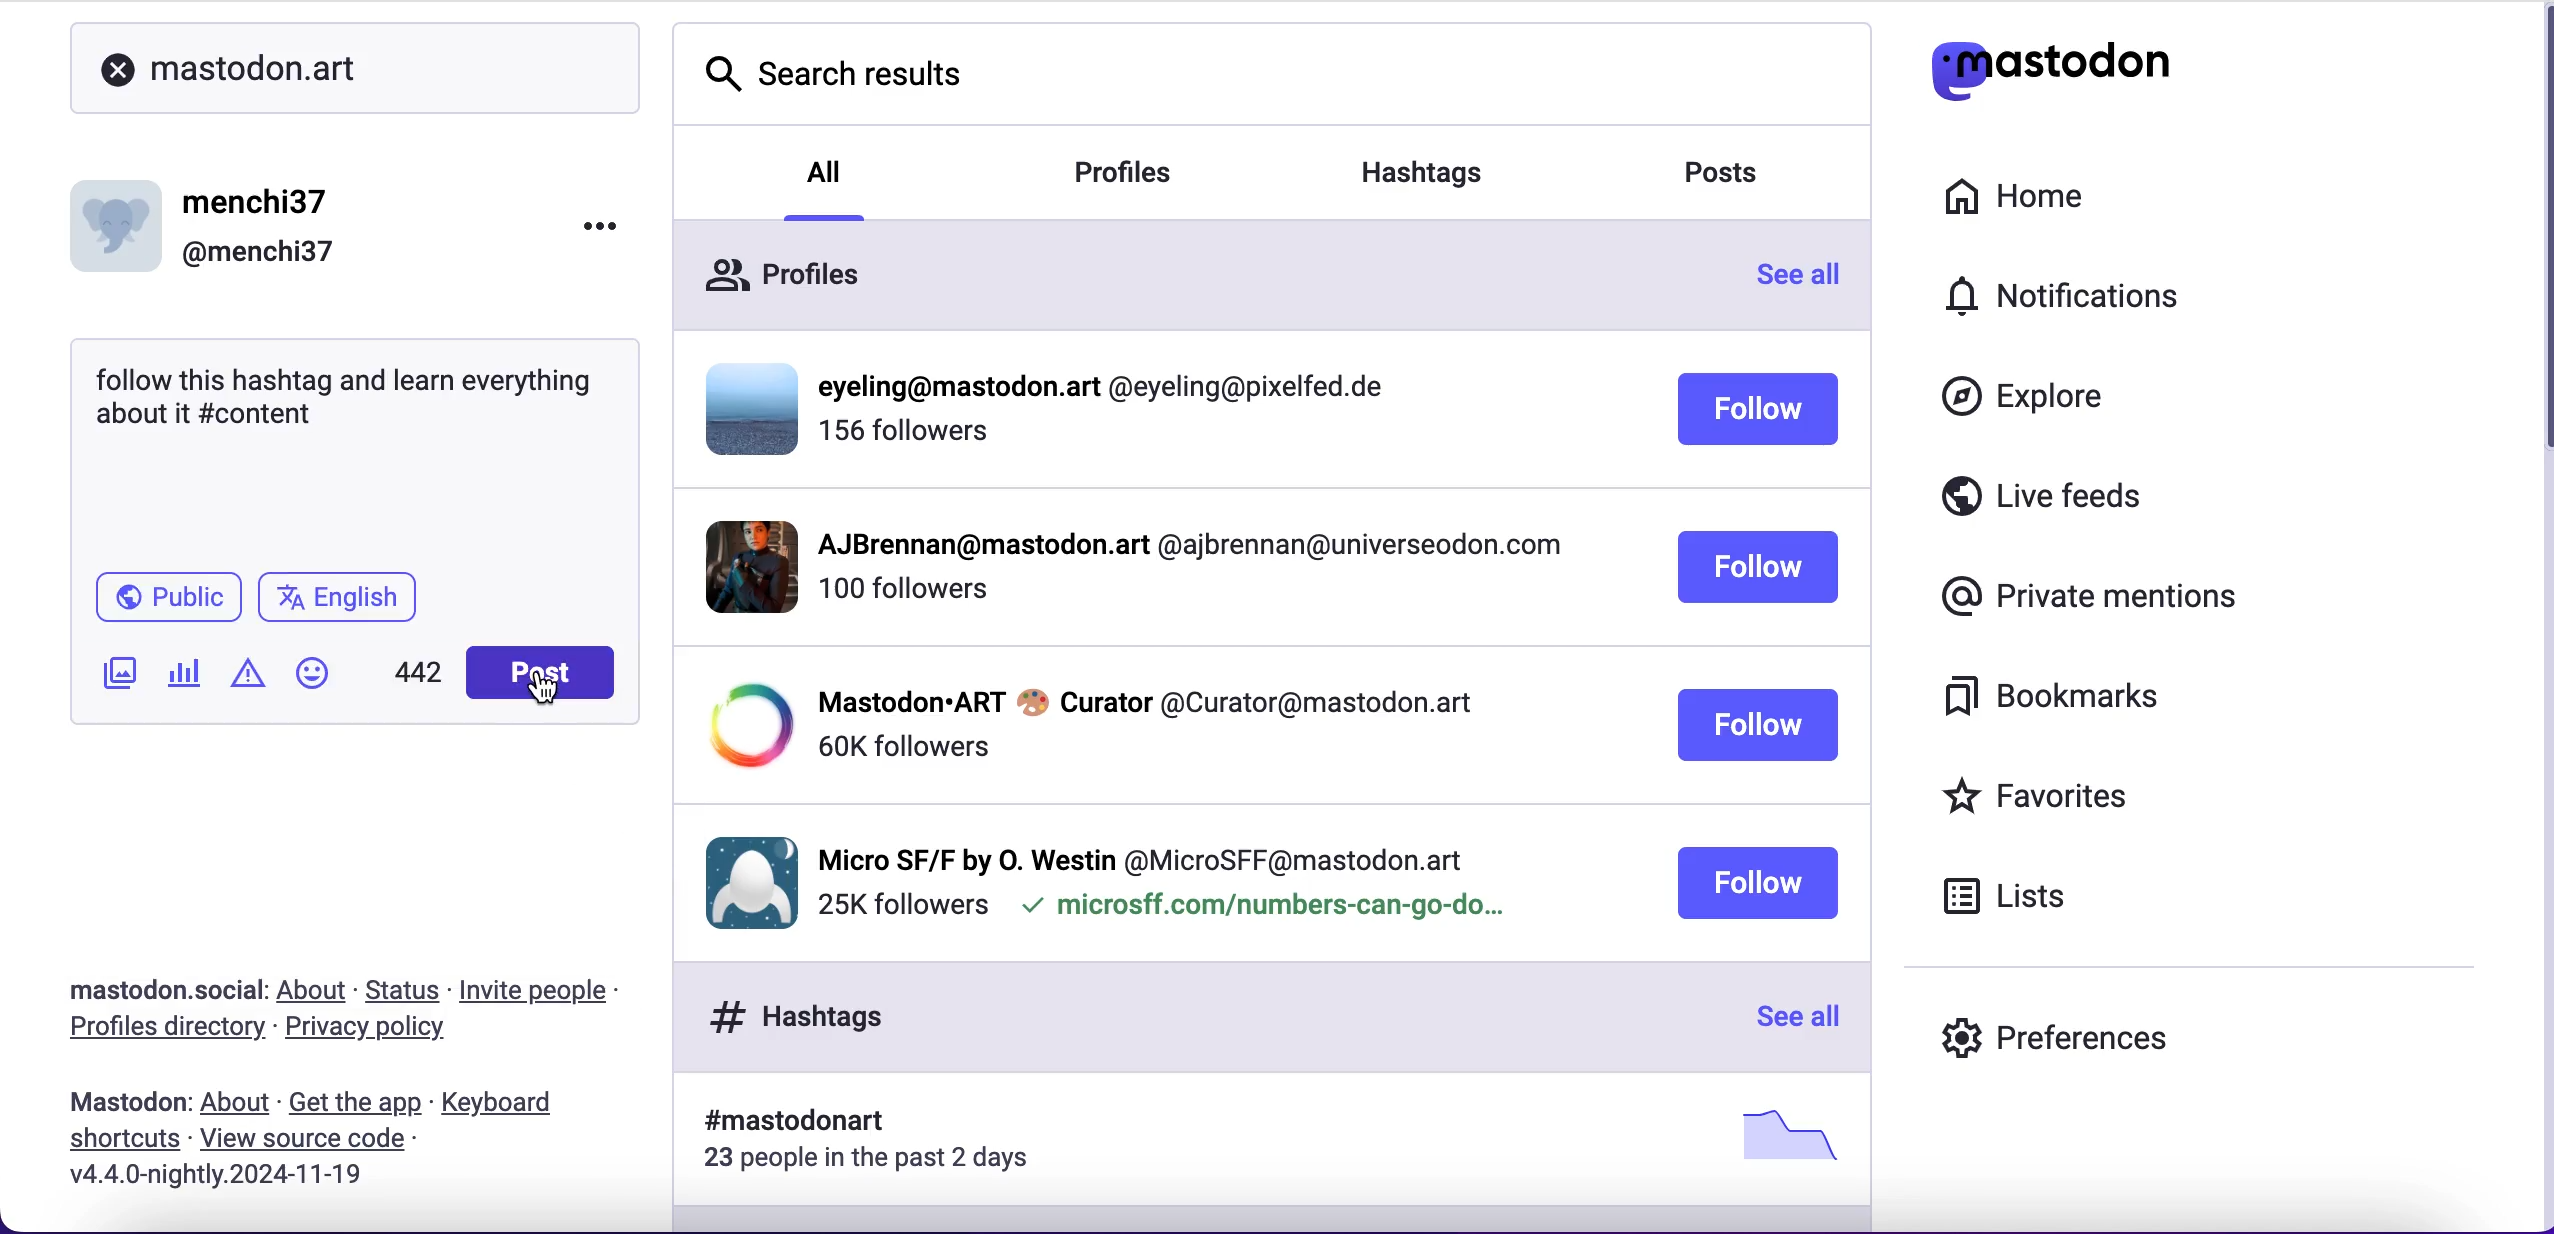  Describe the element at coordinates (743, 726) in the screenshot. I see `display picture` at that location.